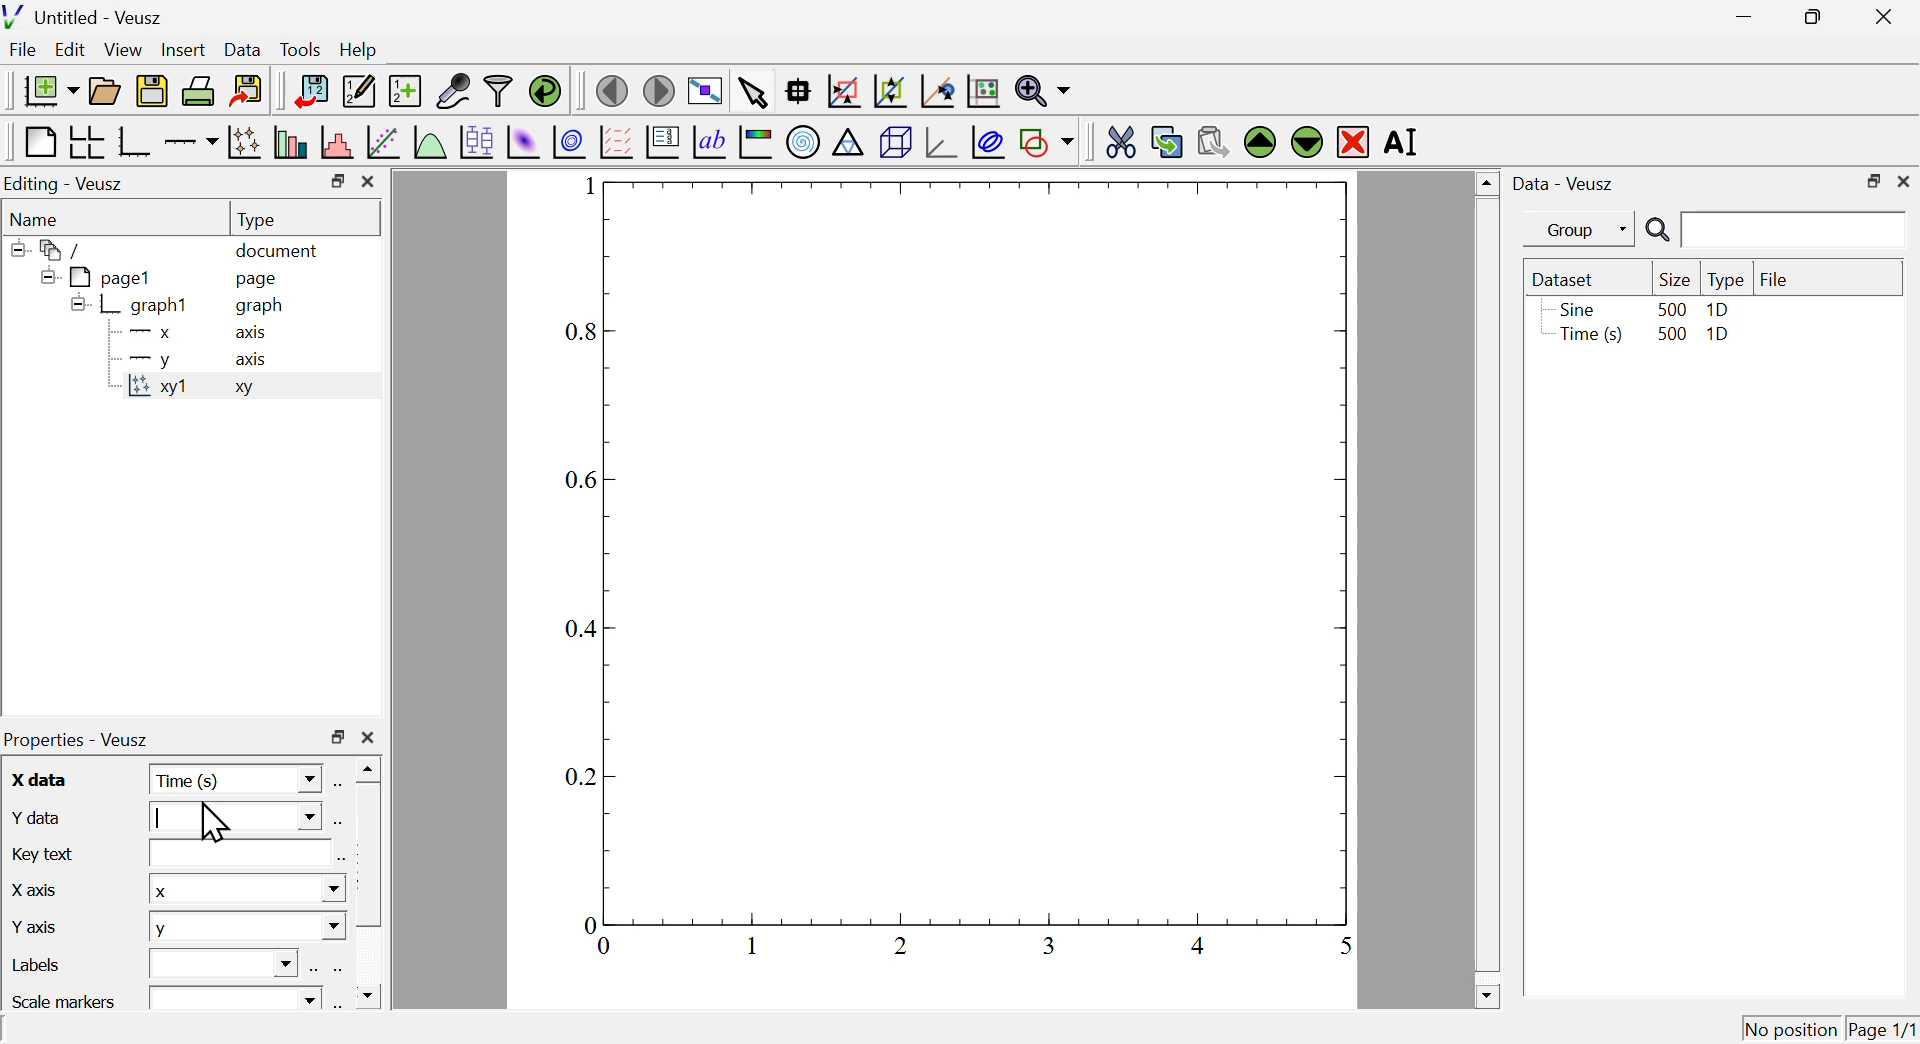  Describe the element at coordinates (1672, 279) in the screenshot. I see `size` at that location.